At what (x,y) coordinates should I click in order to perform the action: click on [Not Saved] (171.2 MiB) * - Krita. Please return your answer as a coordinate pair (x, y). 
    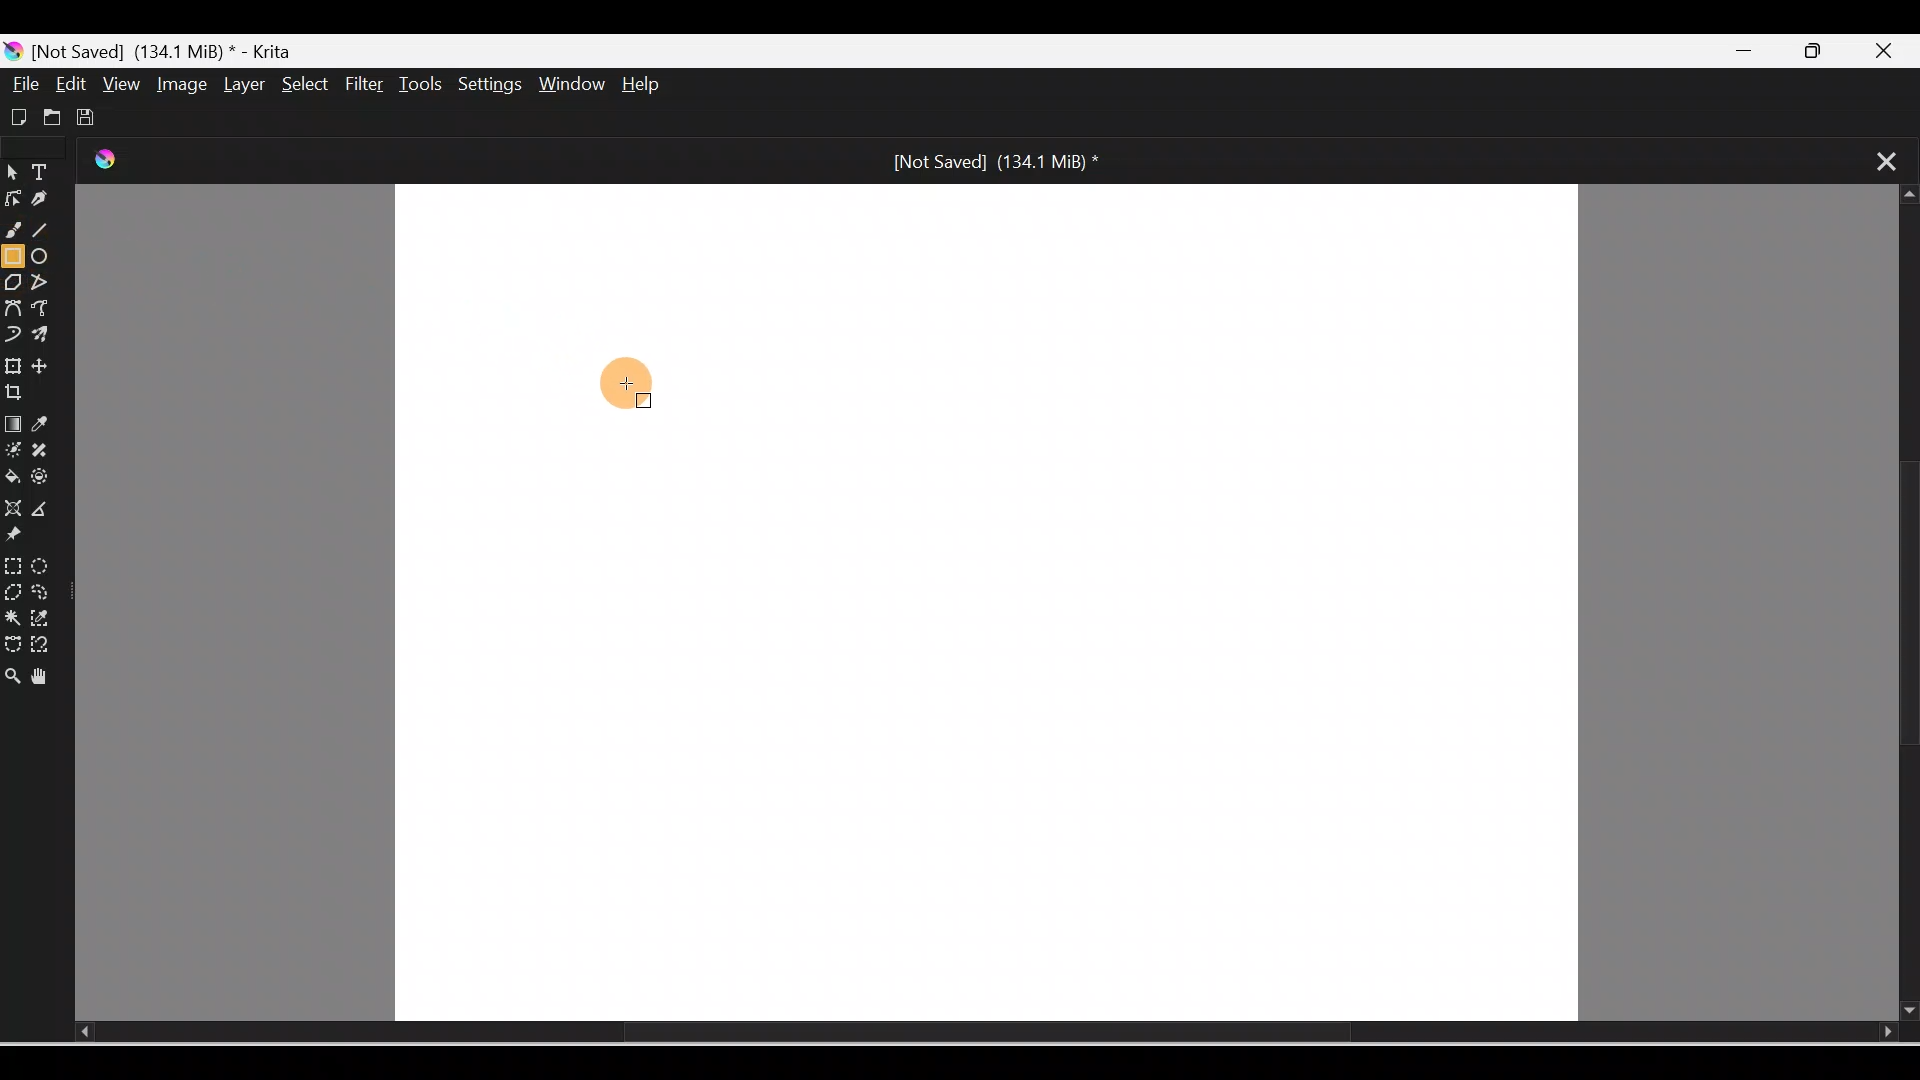
    Looking at the image, I should click on (160, 49).